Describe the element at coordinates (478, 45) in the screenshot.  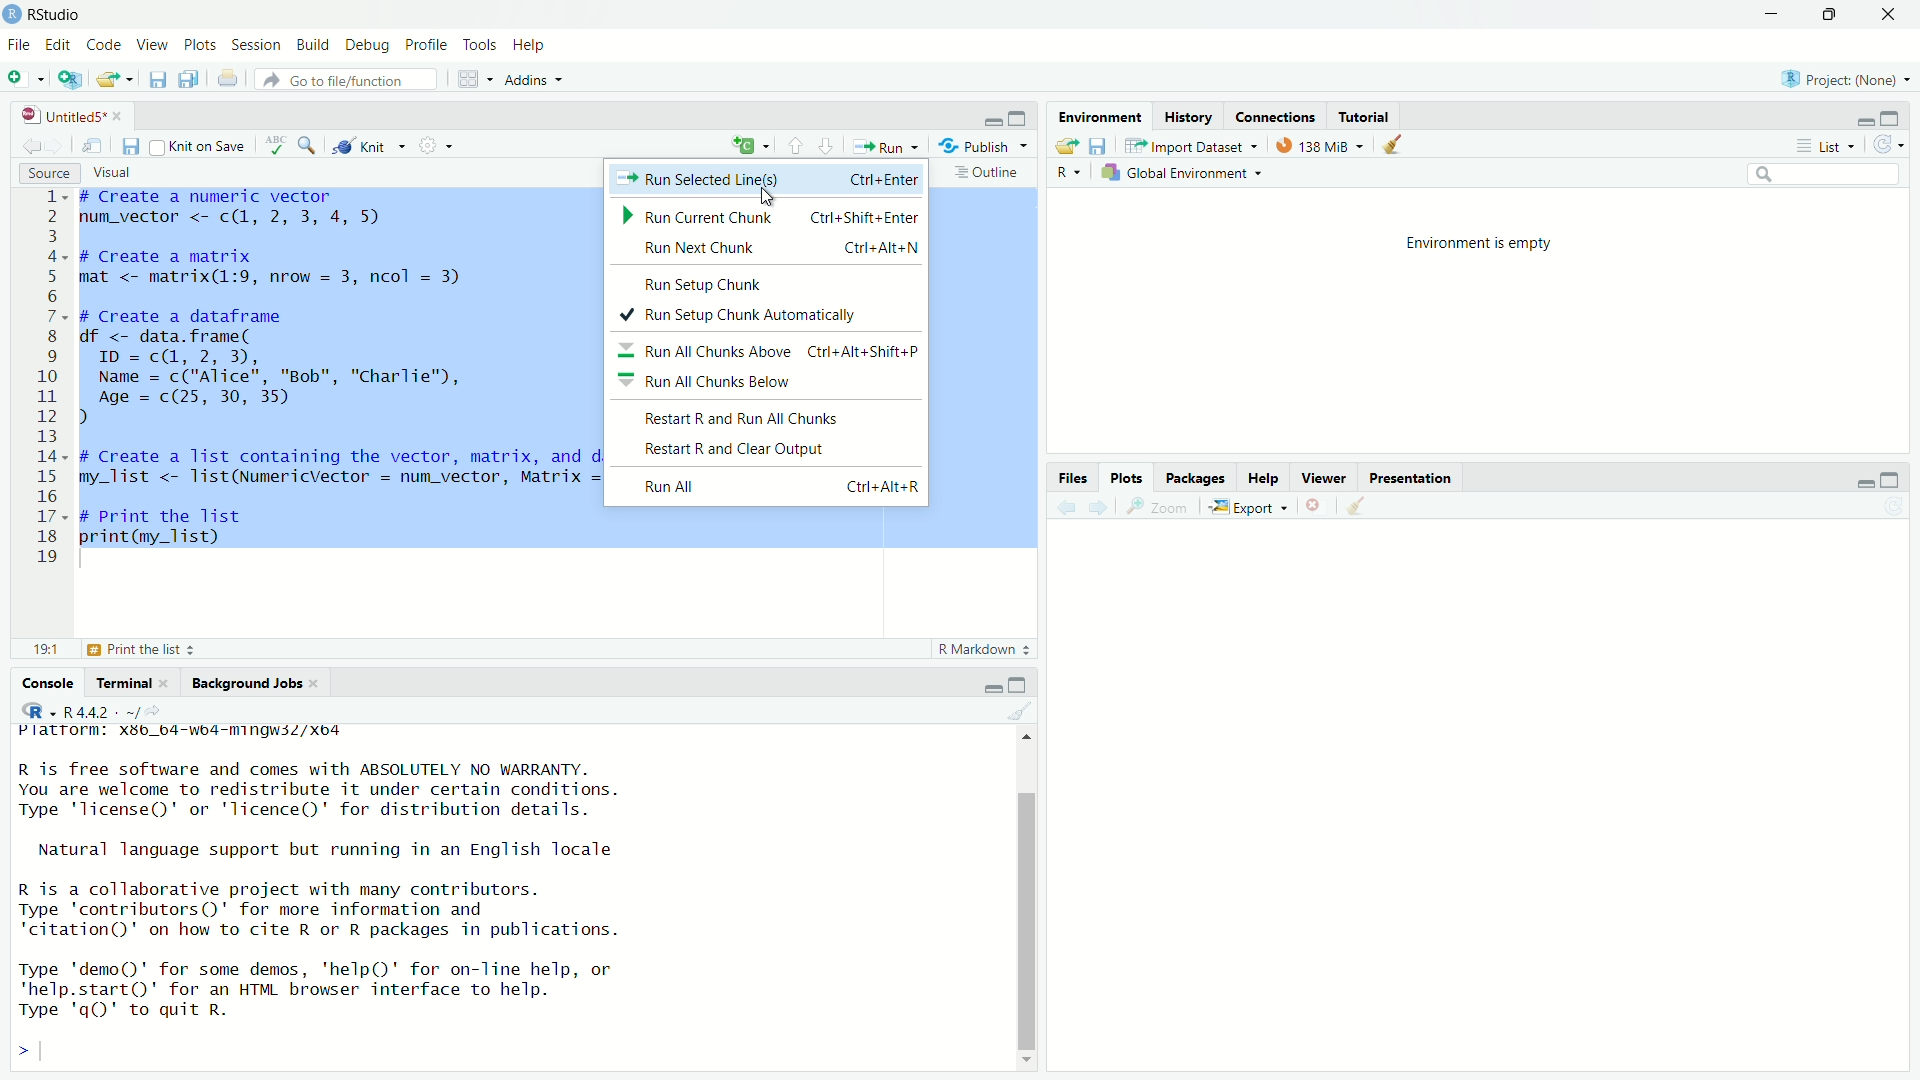
I see `Tools` at that location.